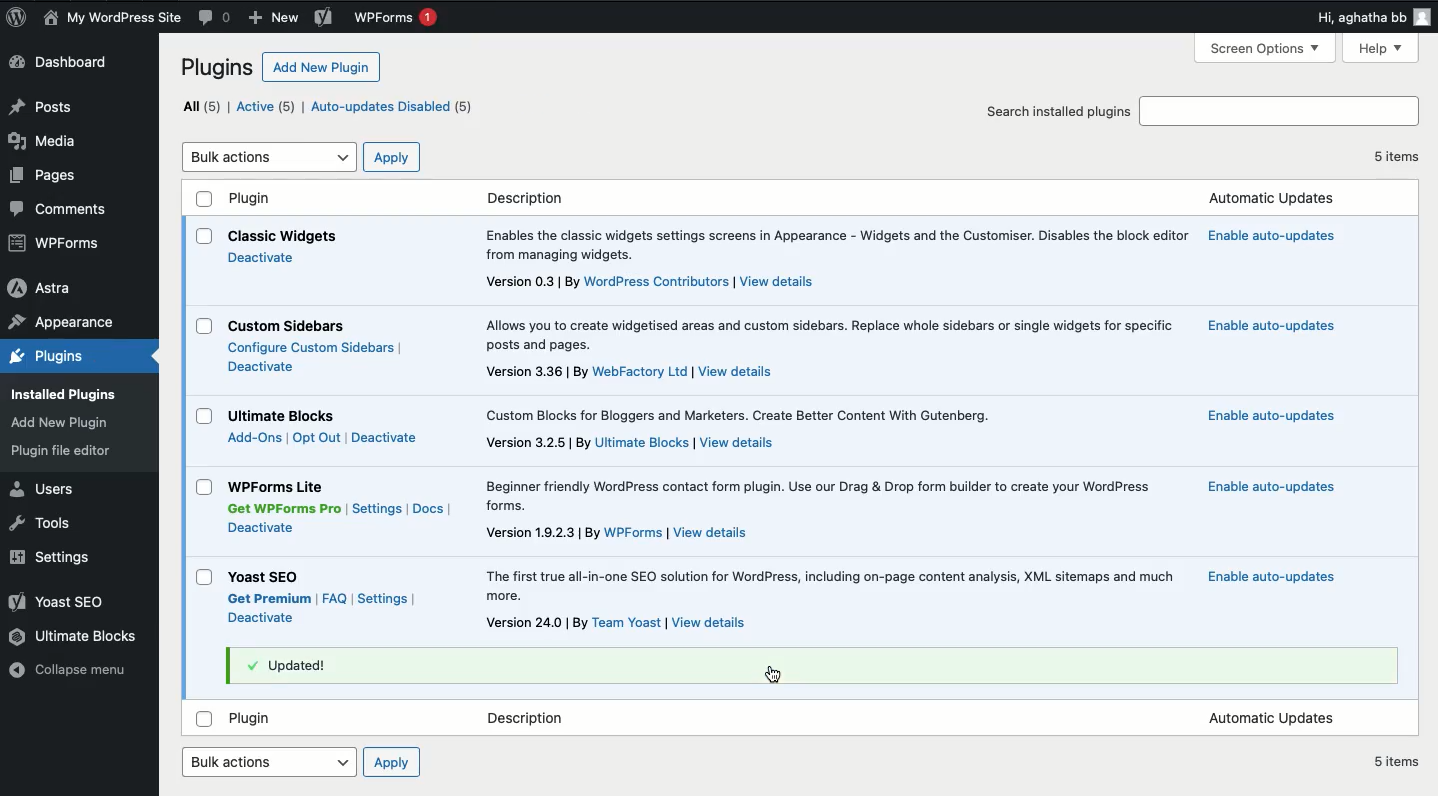 The width and height of the screenshot is (1438, 796). I want to click on Description, so click(739, 416).